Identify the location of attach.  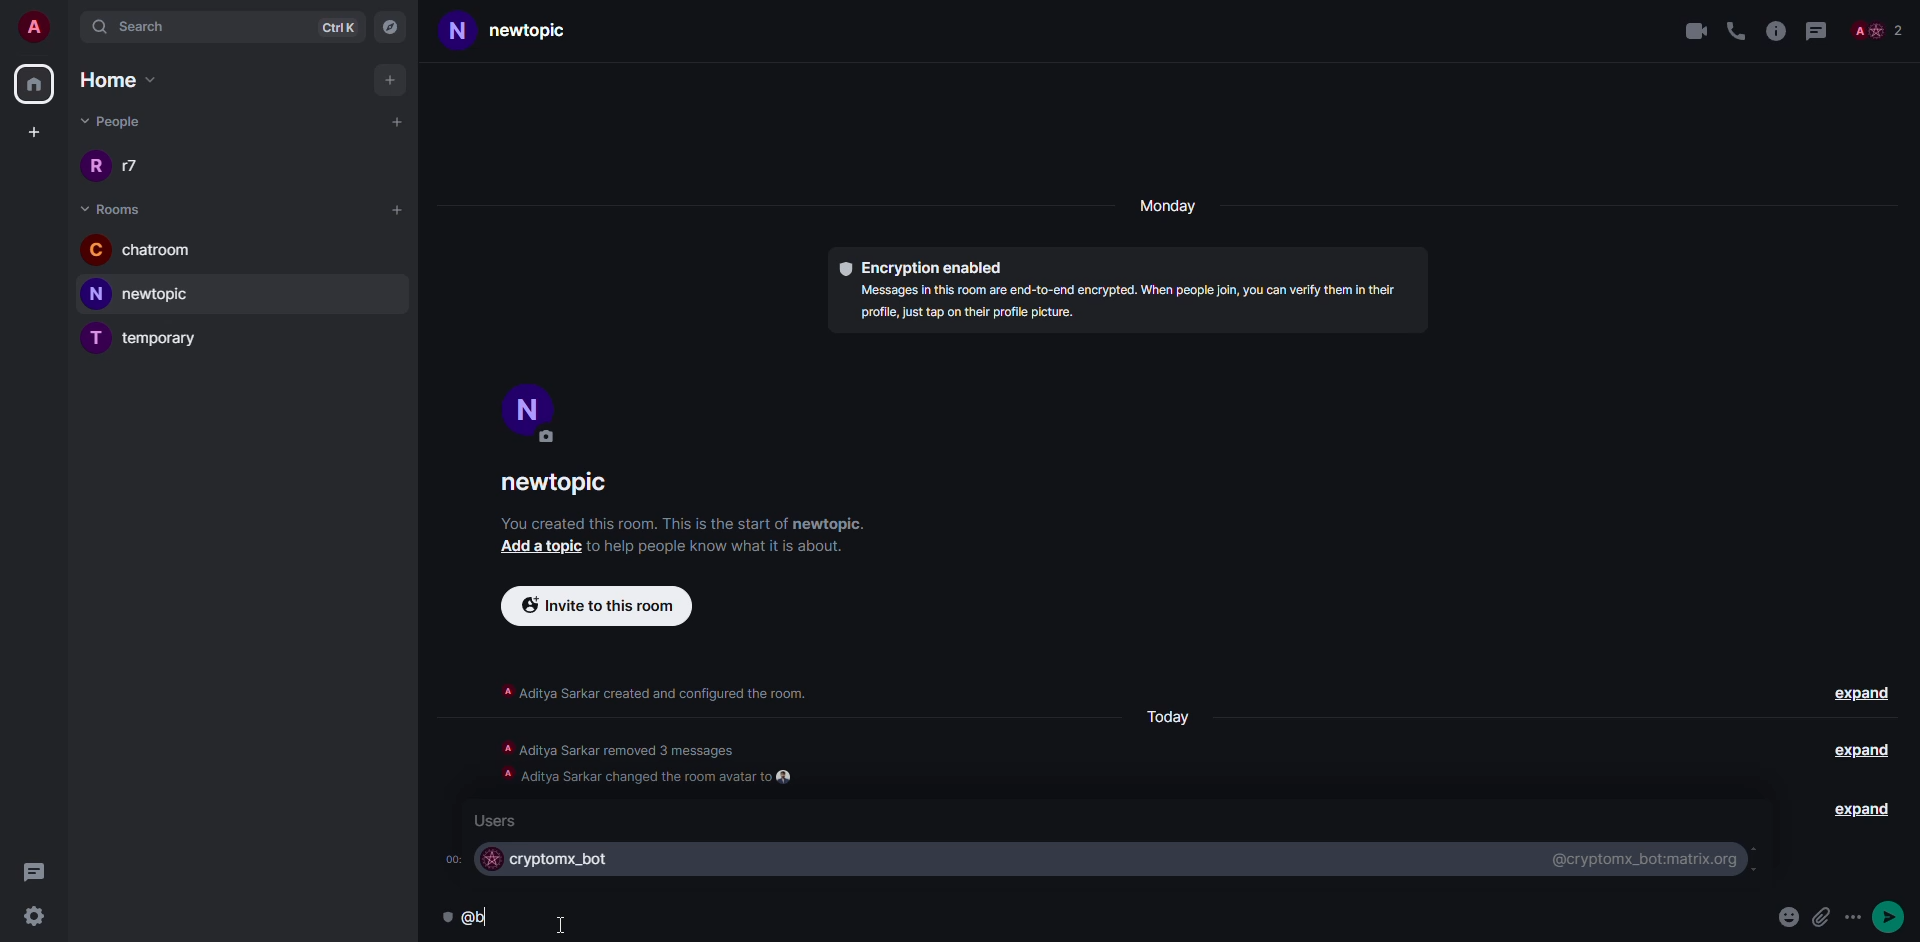
(1820, 915).